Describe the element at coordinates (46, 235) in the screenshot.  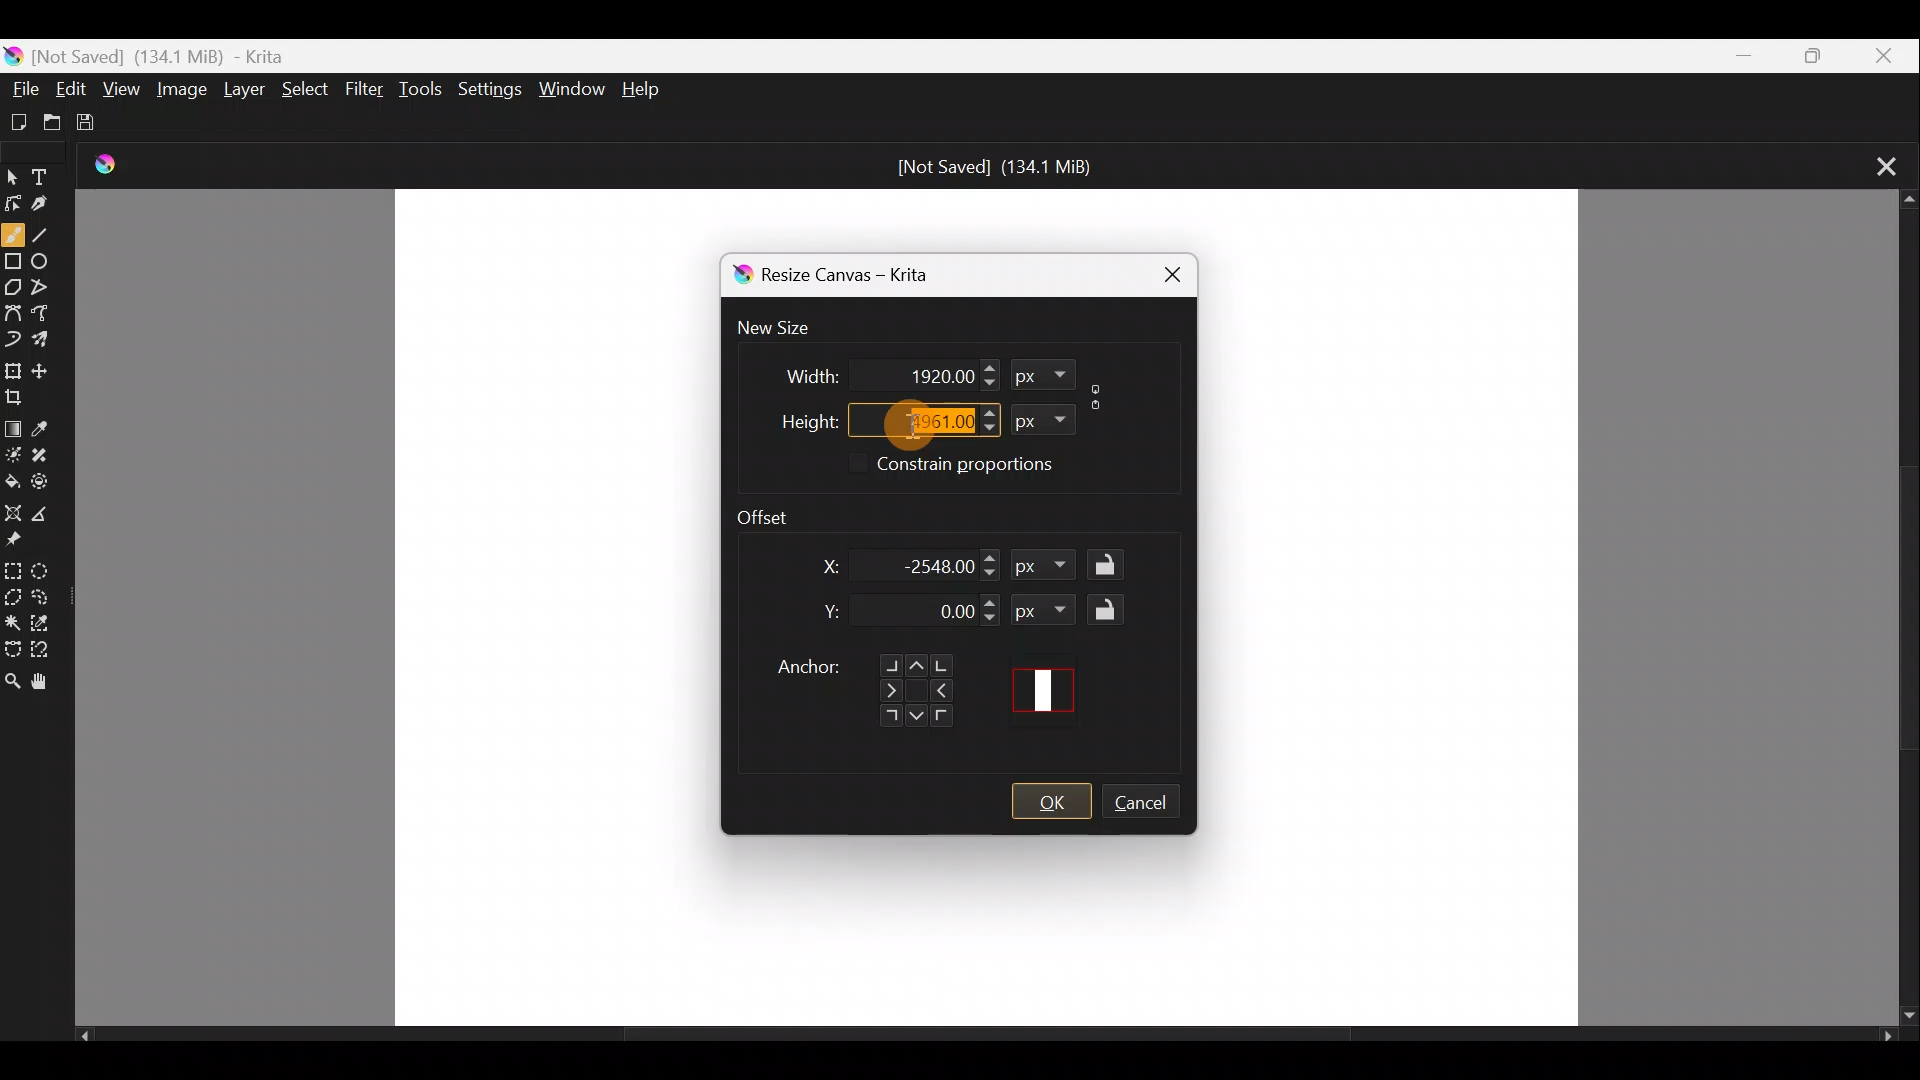
I see `Line tool` at that location.